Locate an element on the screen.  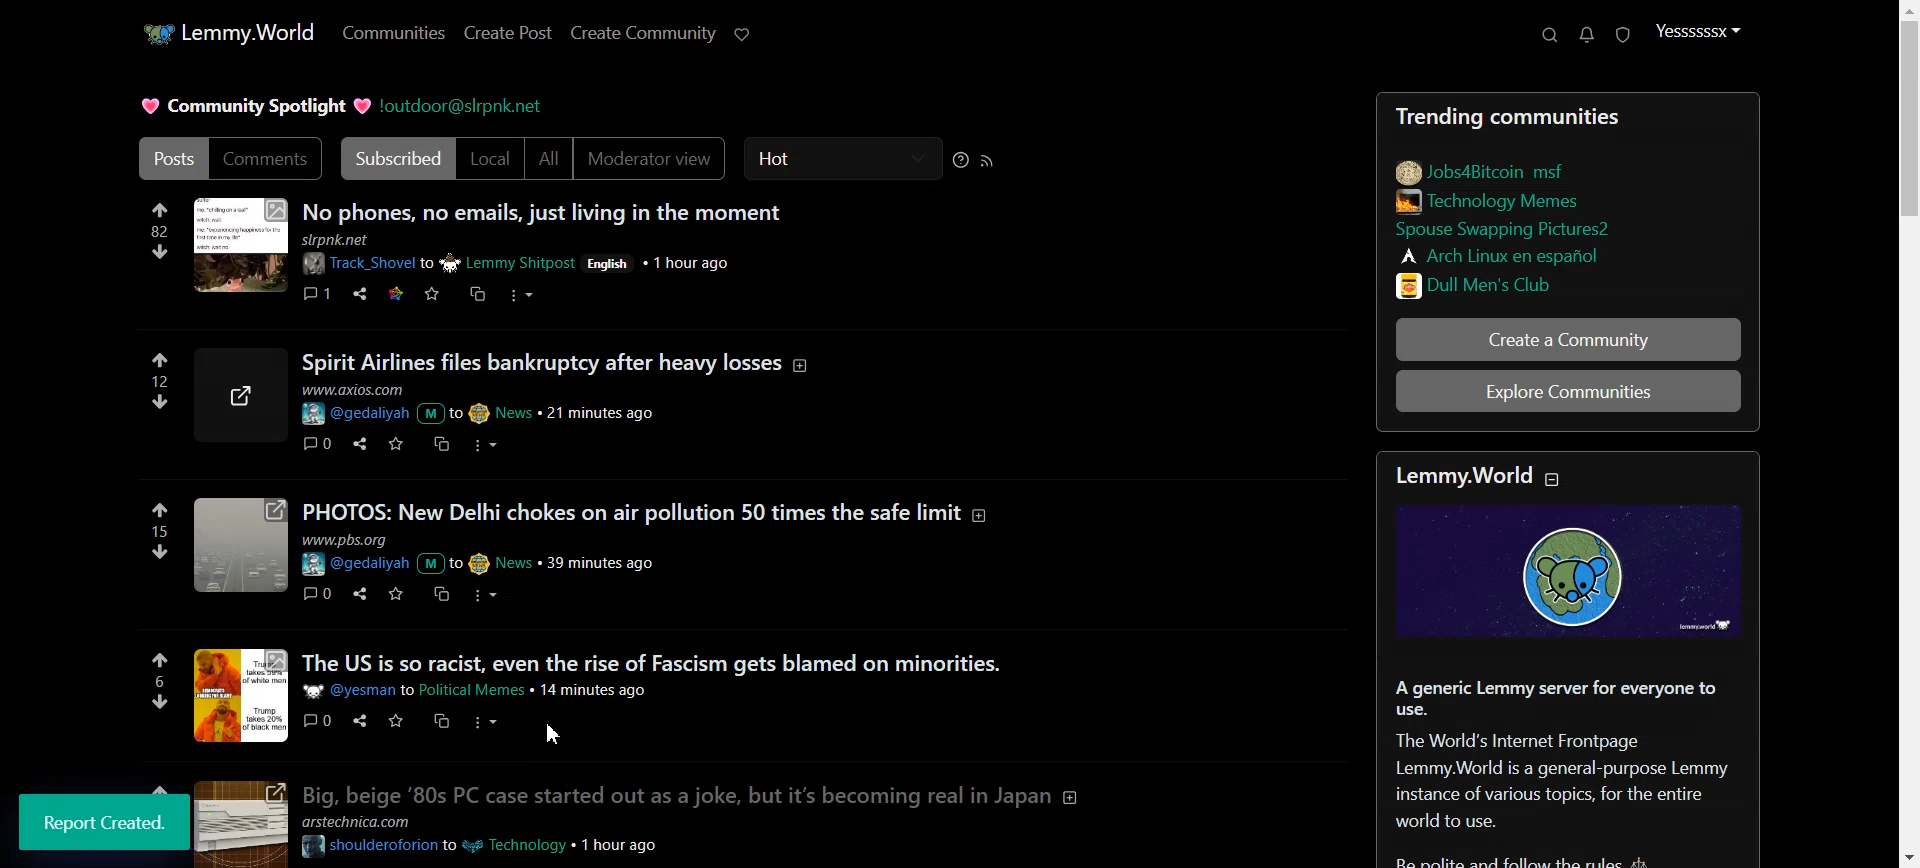
more is located at coordinates (481, 443).